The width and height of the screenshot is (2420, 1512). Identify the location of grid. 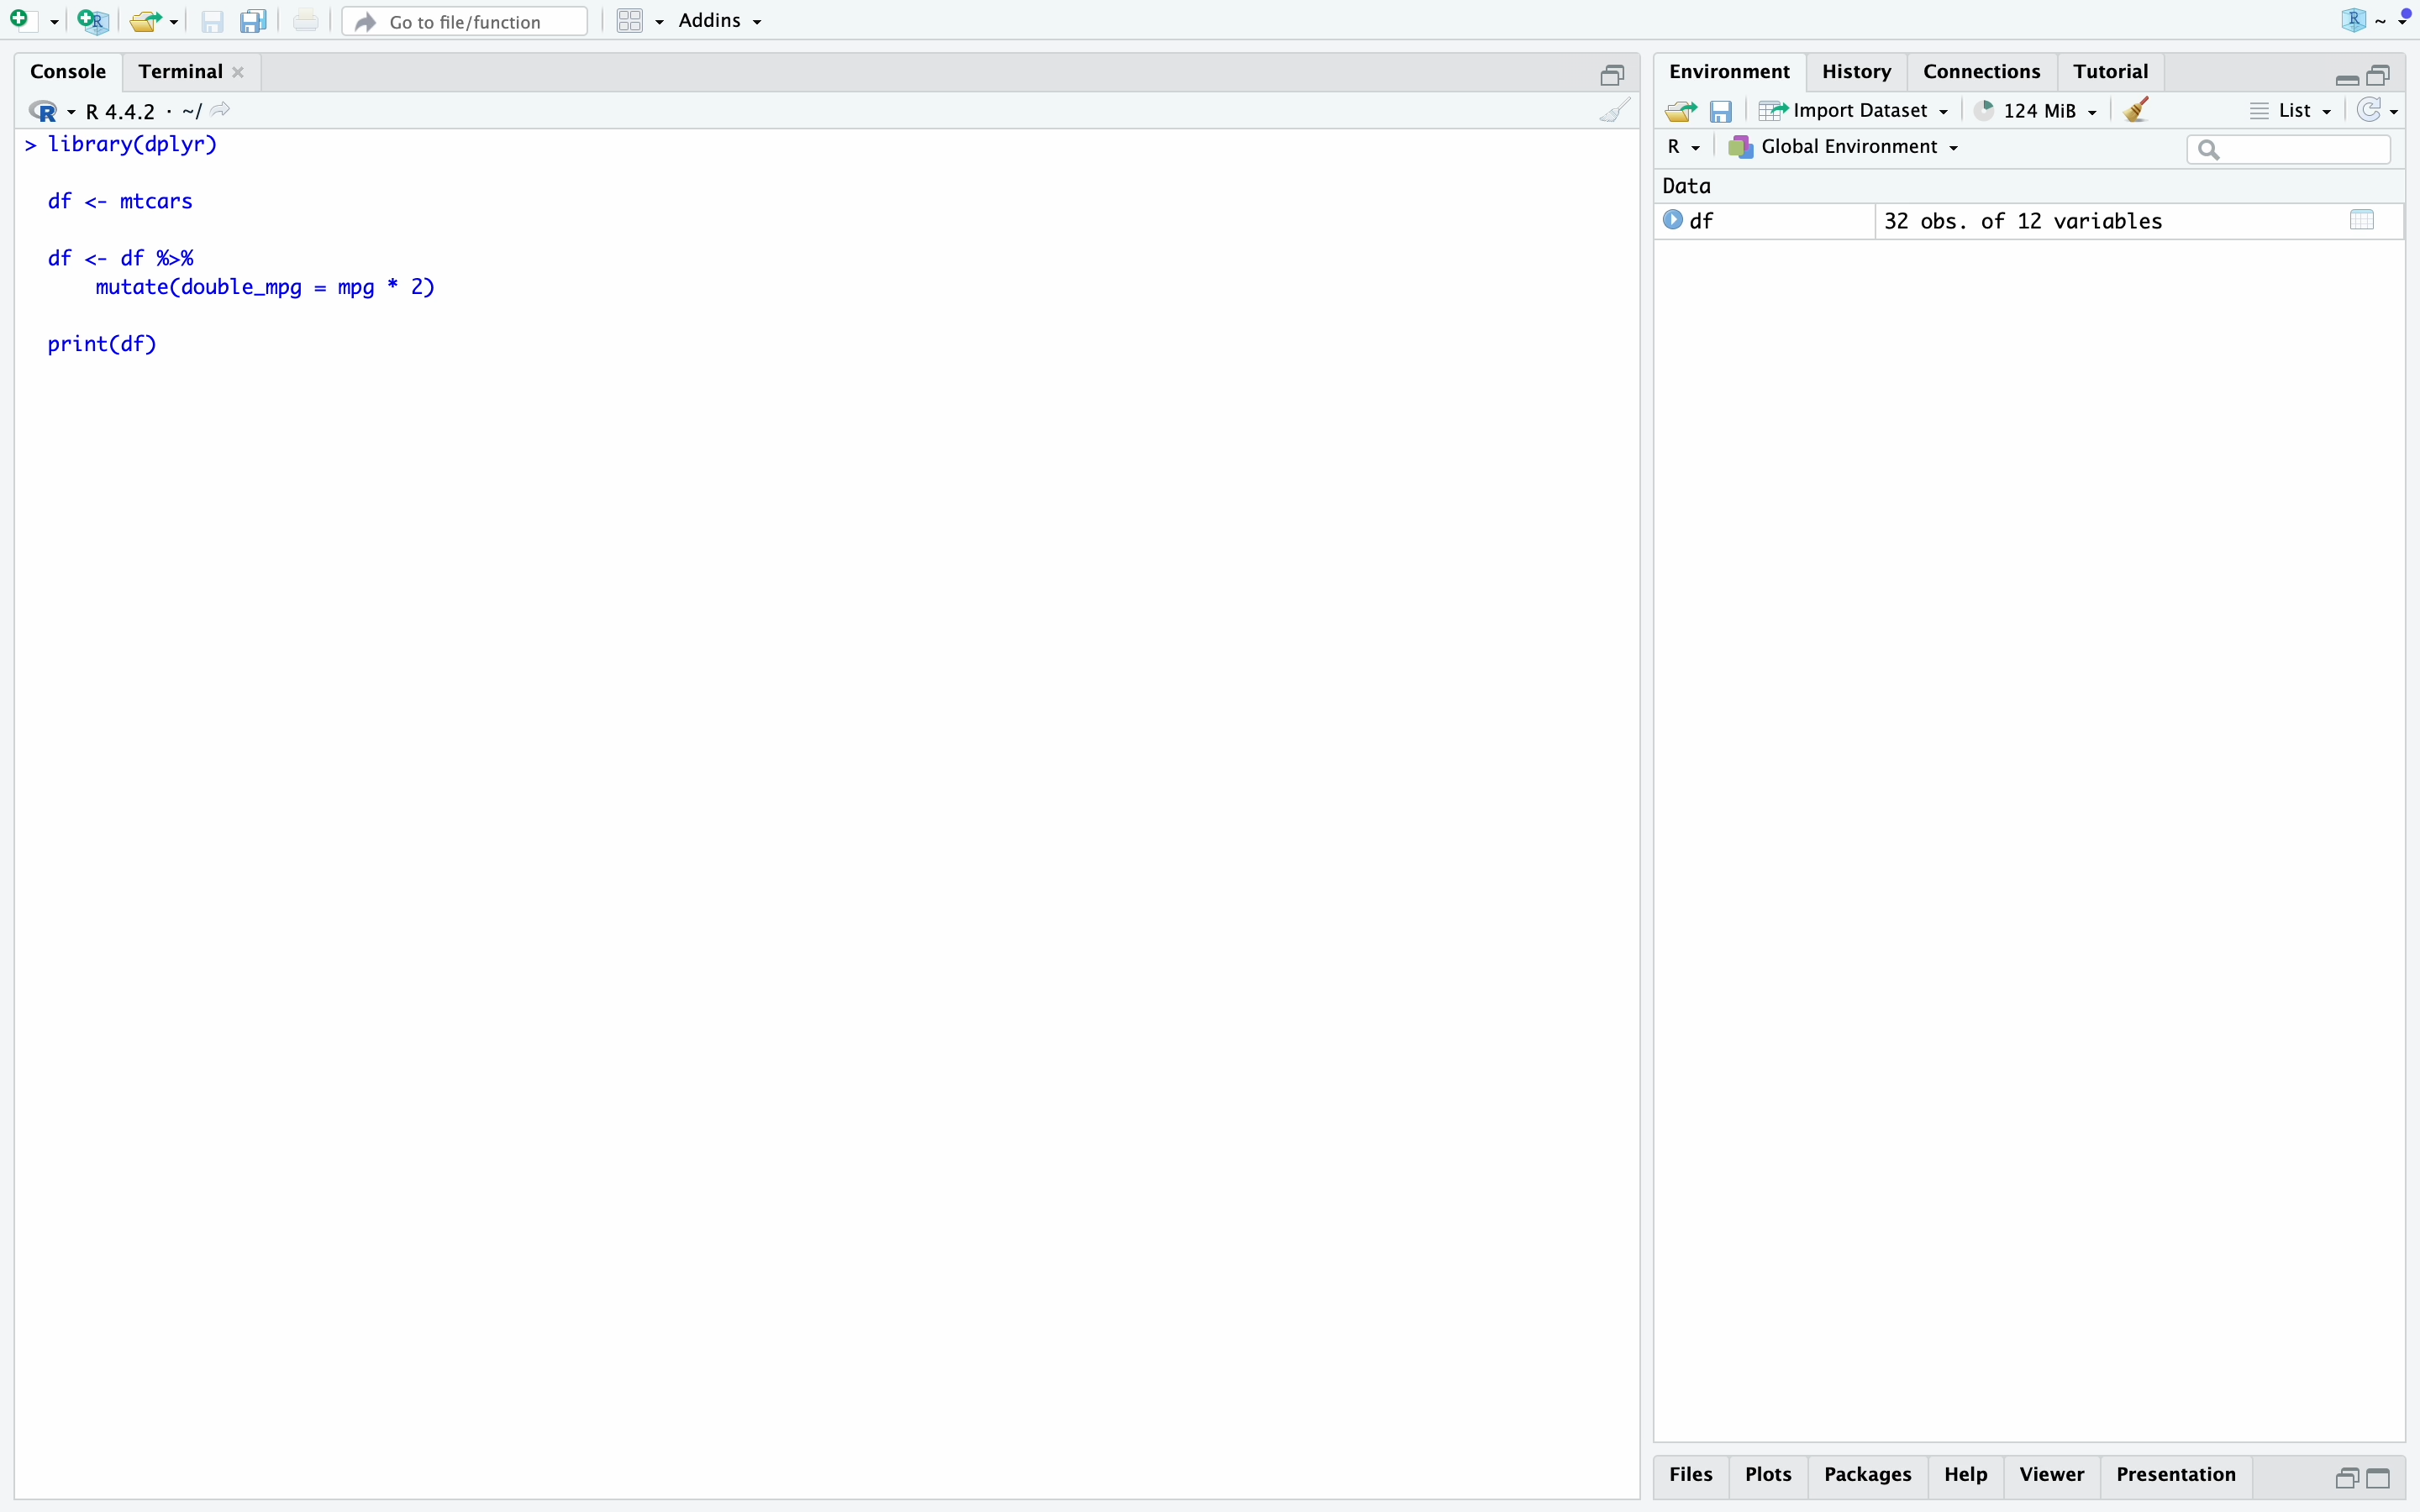
(643, 22).